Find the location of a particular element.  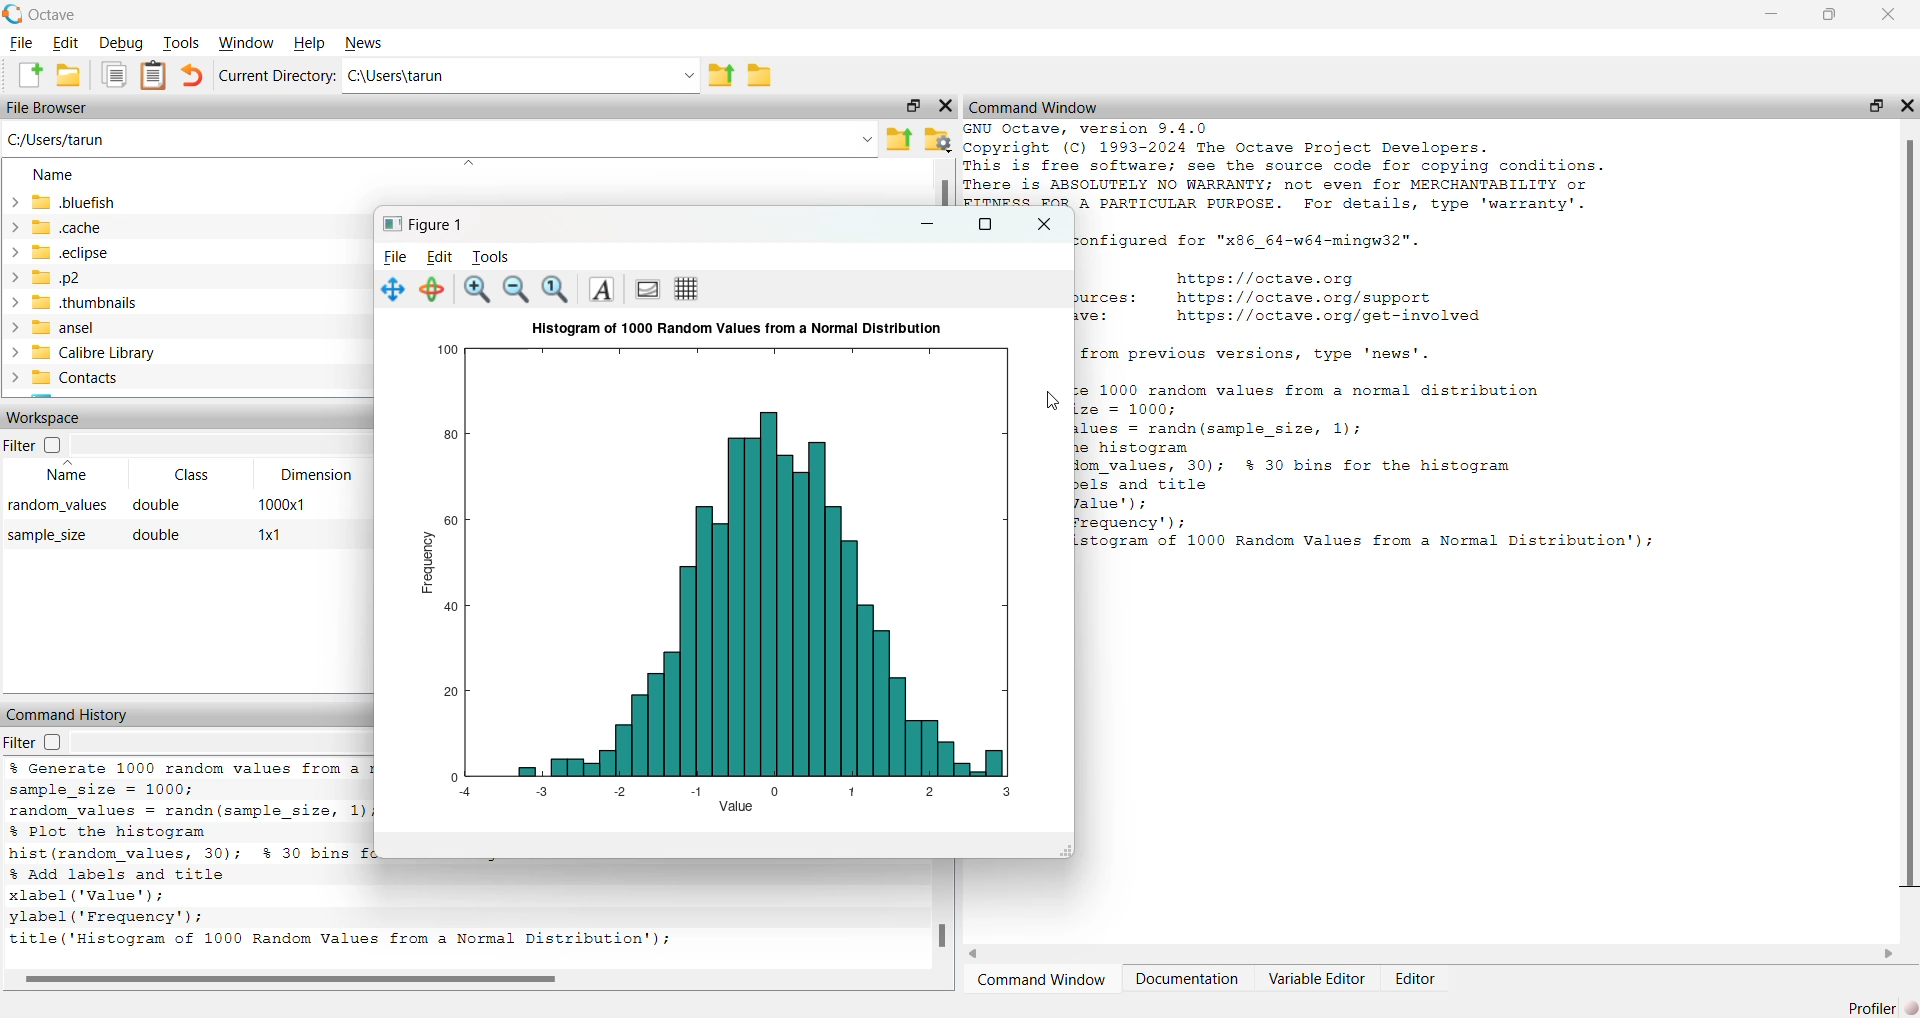

zoom in is located at coordinates (475, 289).